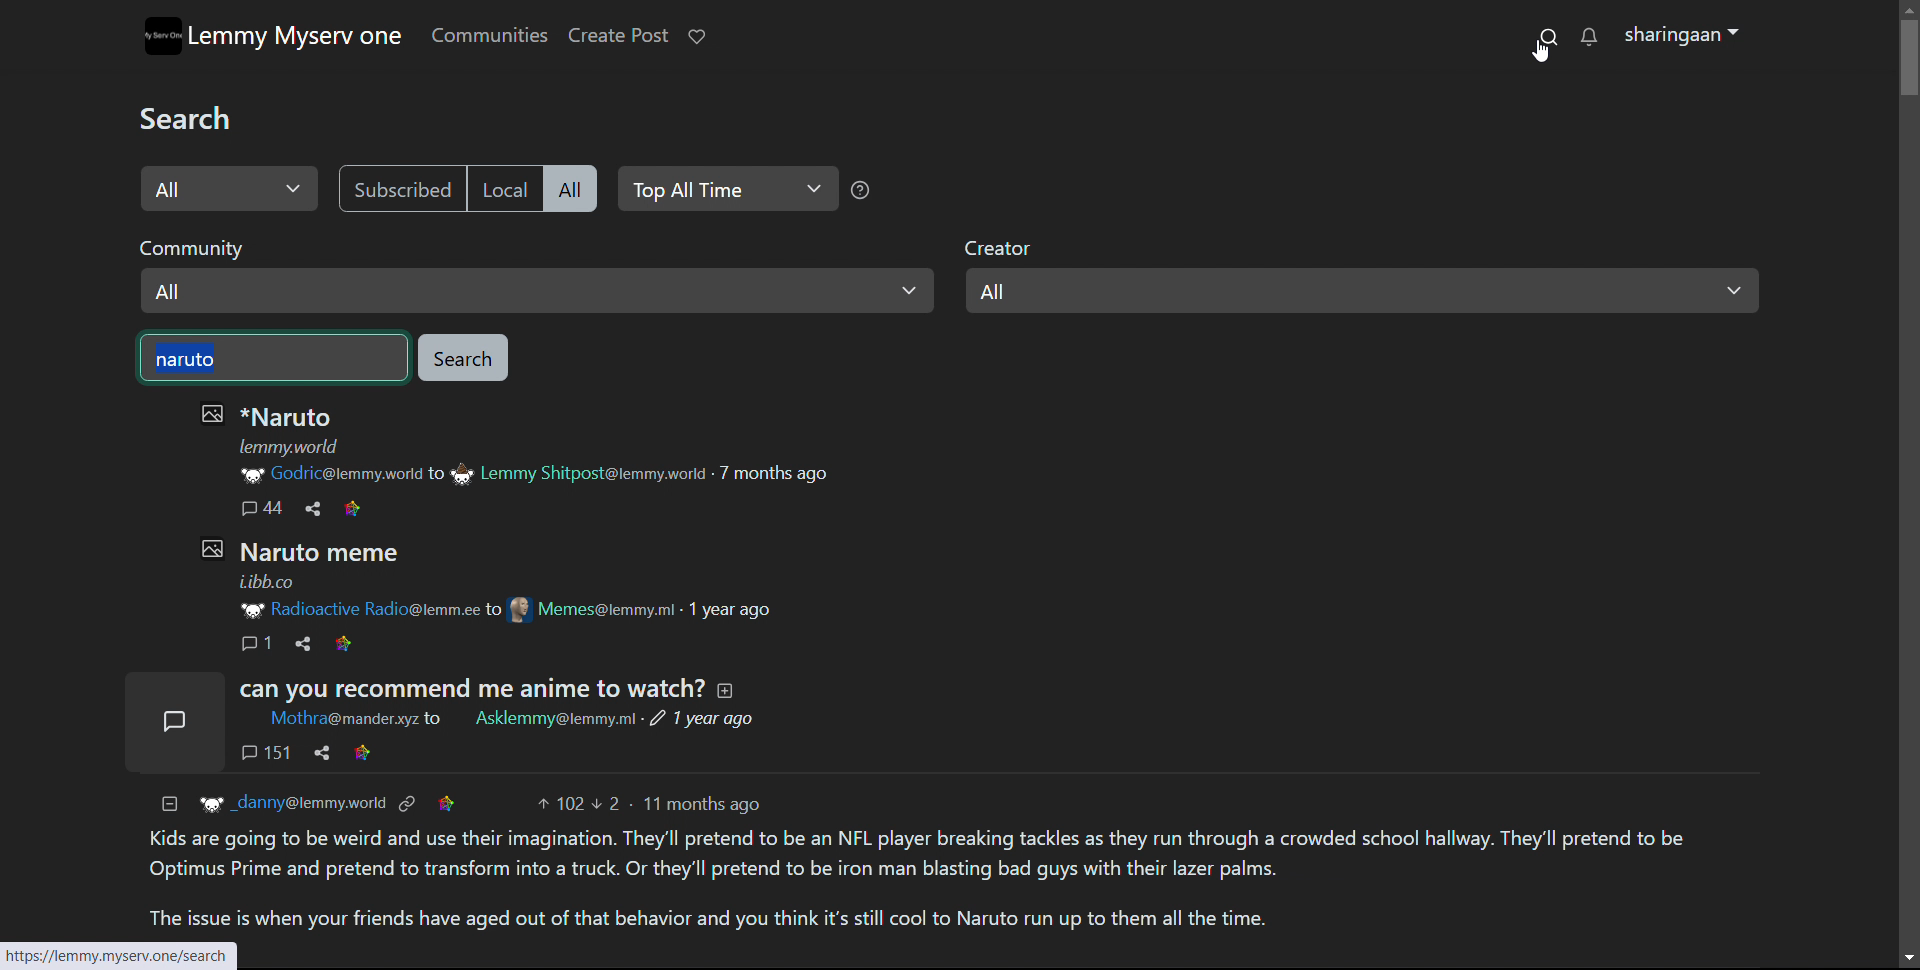 This screenshot has height=970, width=1920. What do you see at coordinates (273, 35) in the screenshot?
I see `Lemmy myserv one logo and name` at bounding box center [273, 35].